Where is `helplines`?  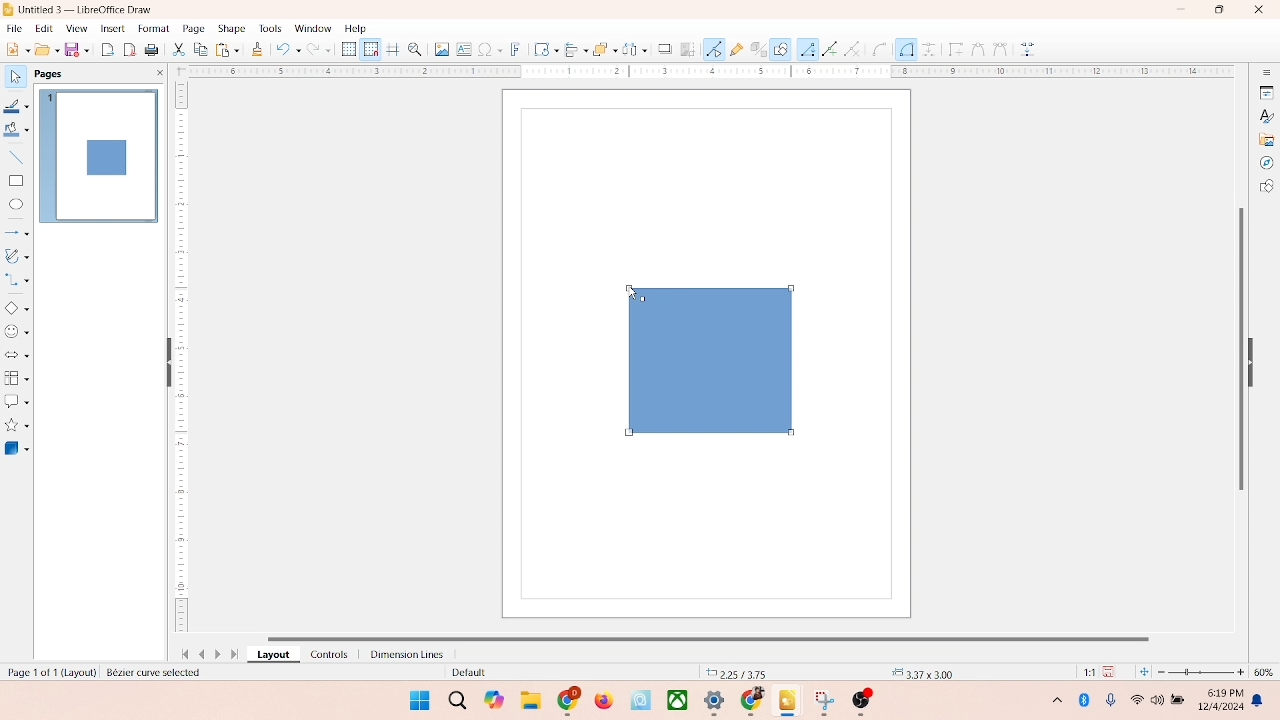
helplines is located at coordinates (392, 50).